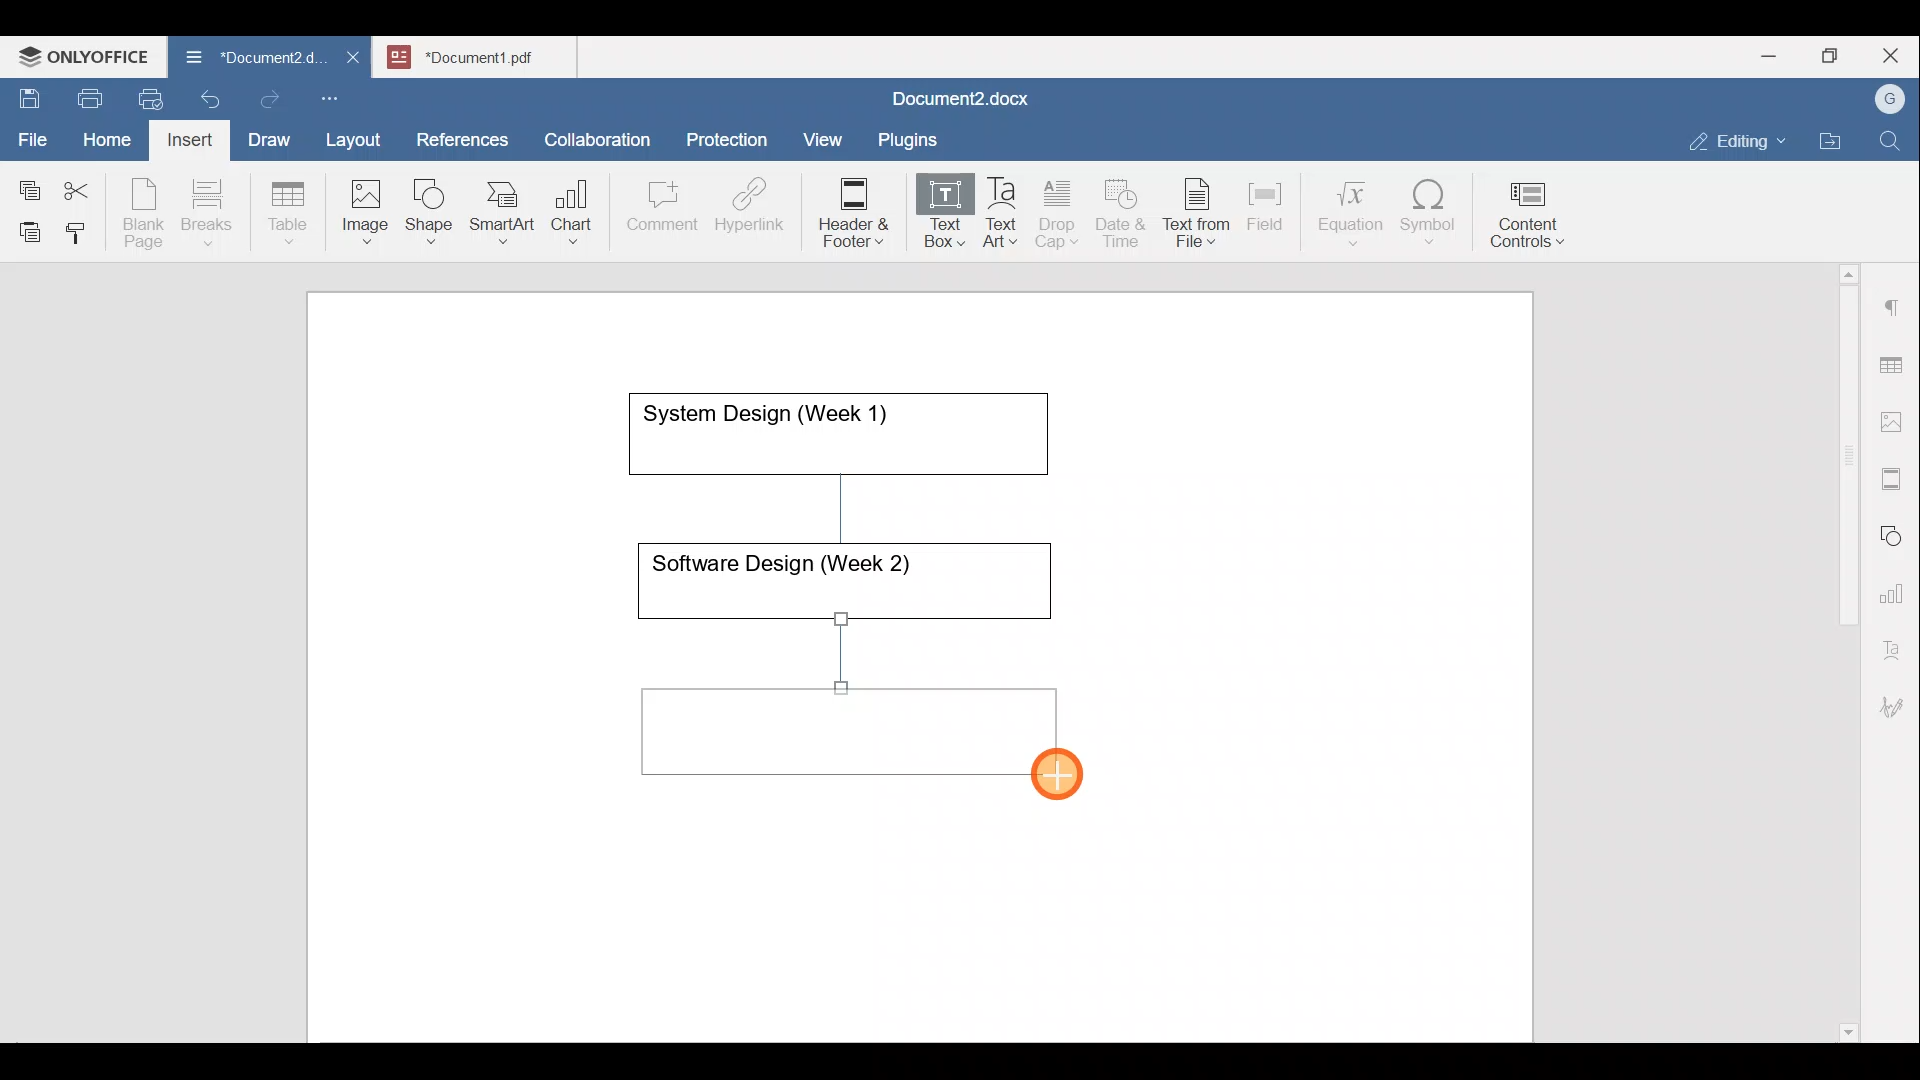  Describe the element at coordinates (266, 135) in the screenshot. I see `Draw` at that location.